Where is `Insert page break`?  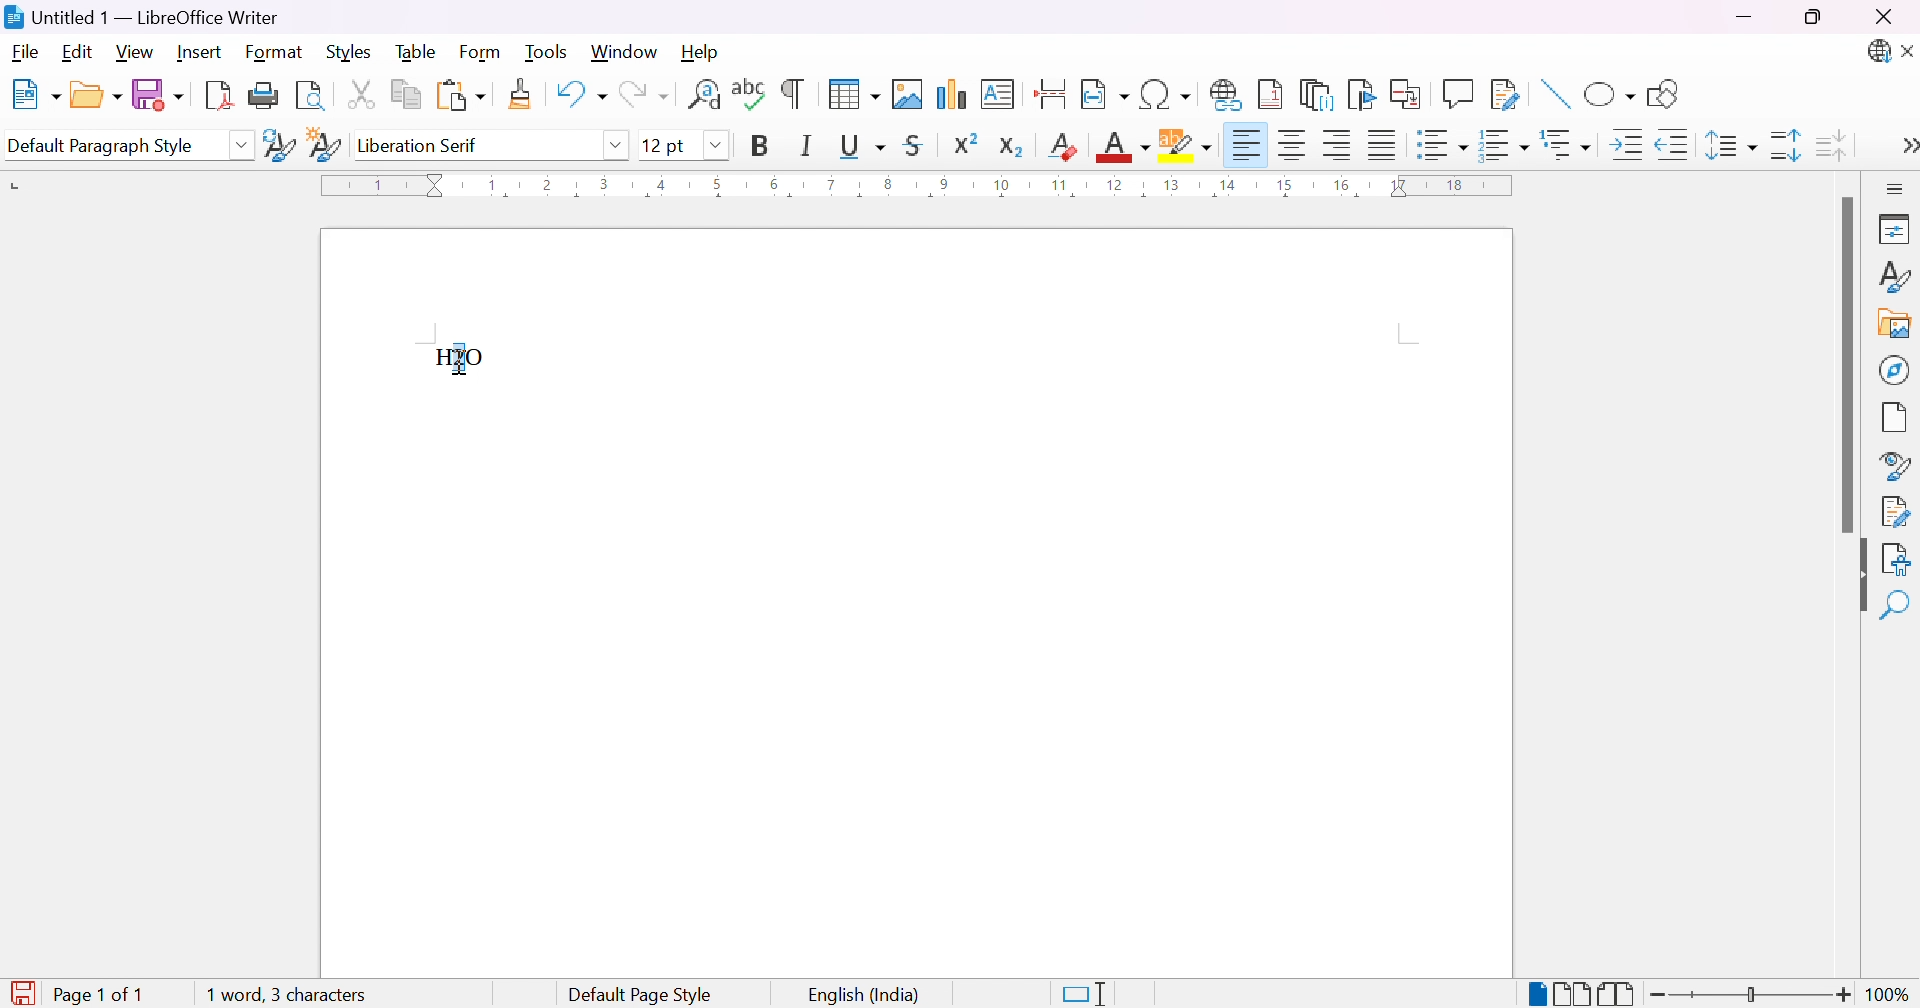 Insert page break is located at coordinates (1053, 94).